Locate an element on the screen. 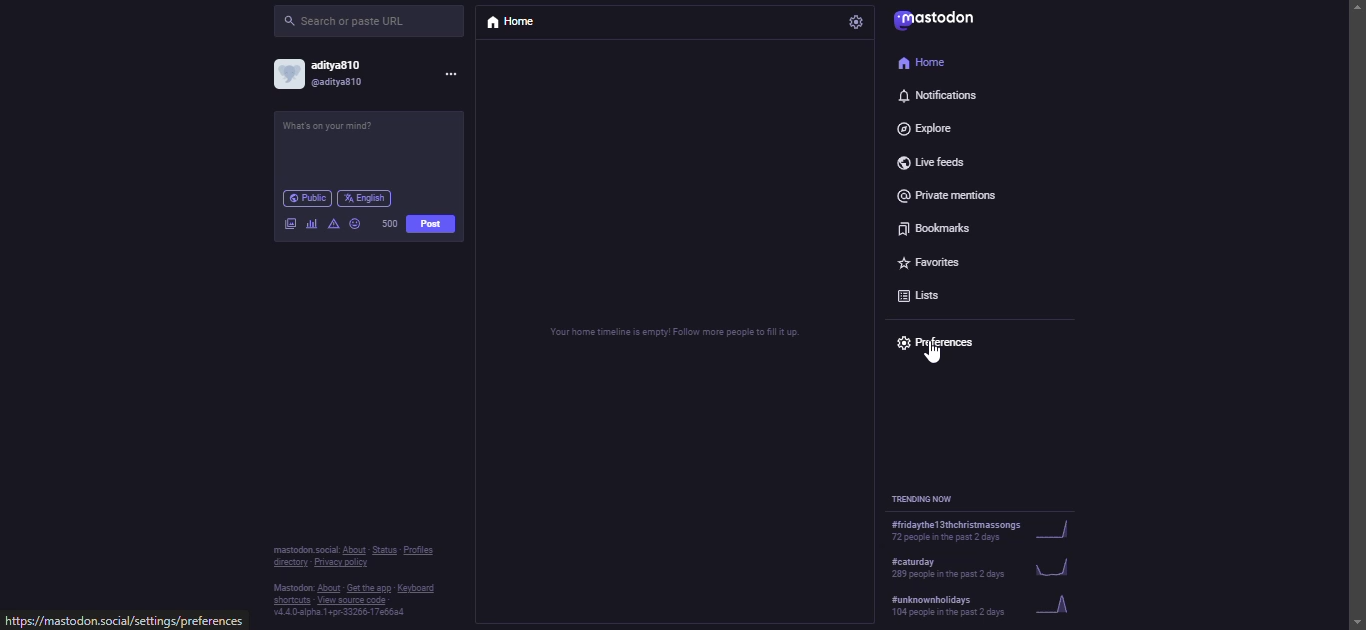  home is located at coordinates (513, 22).